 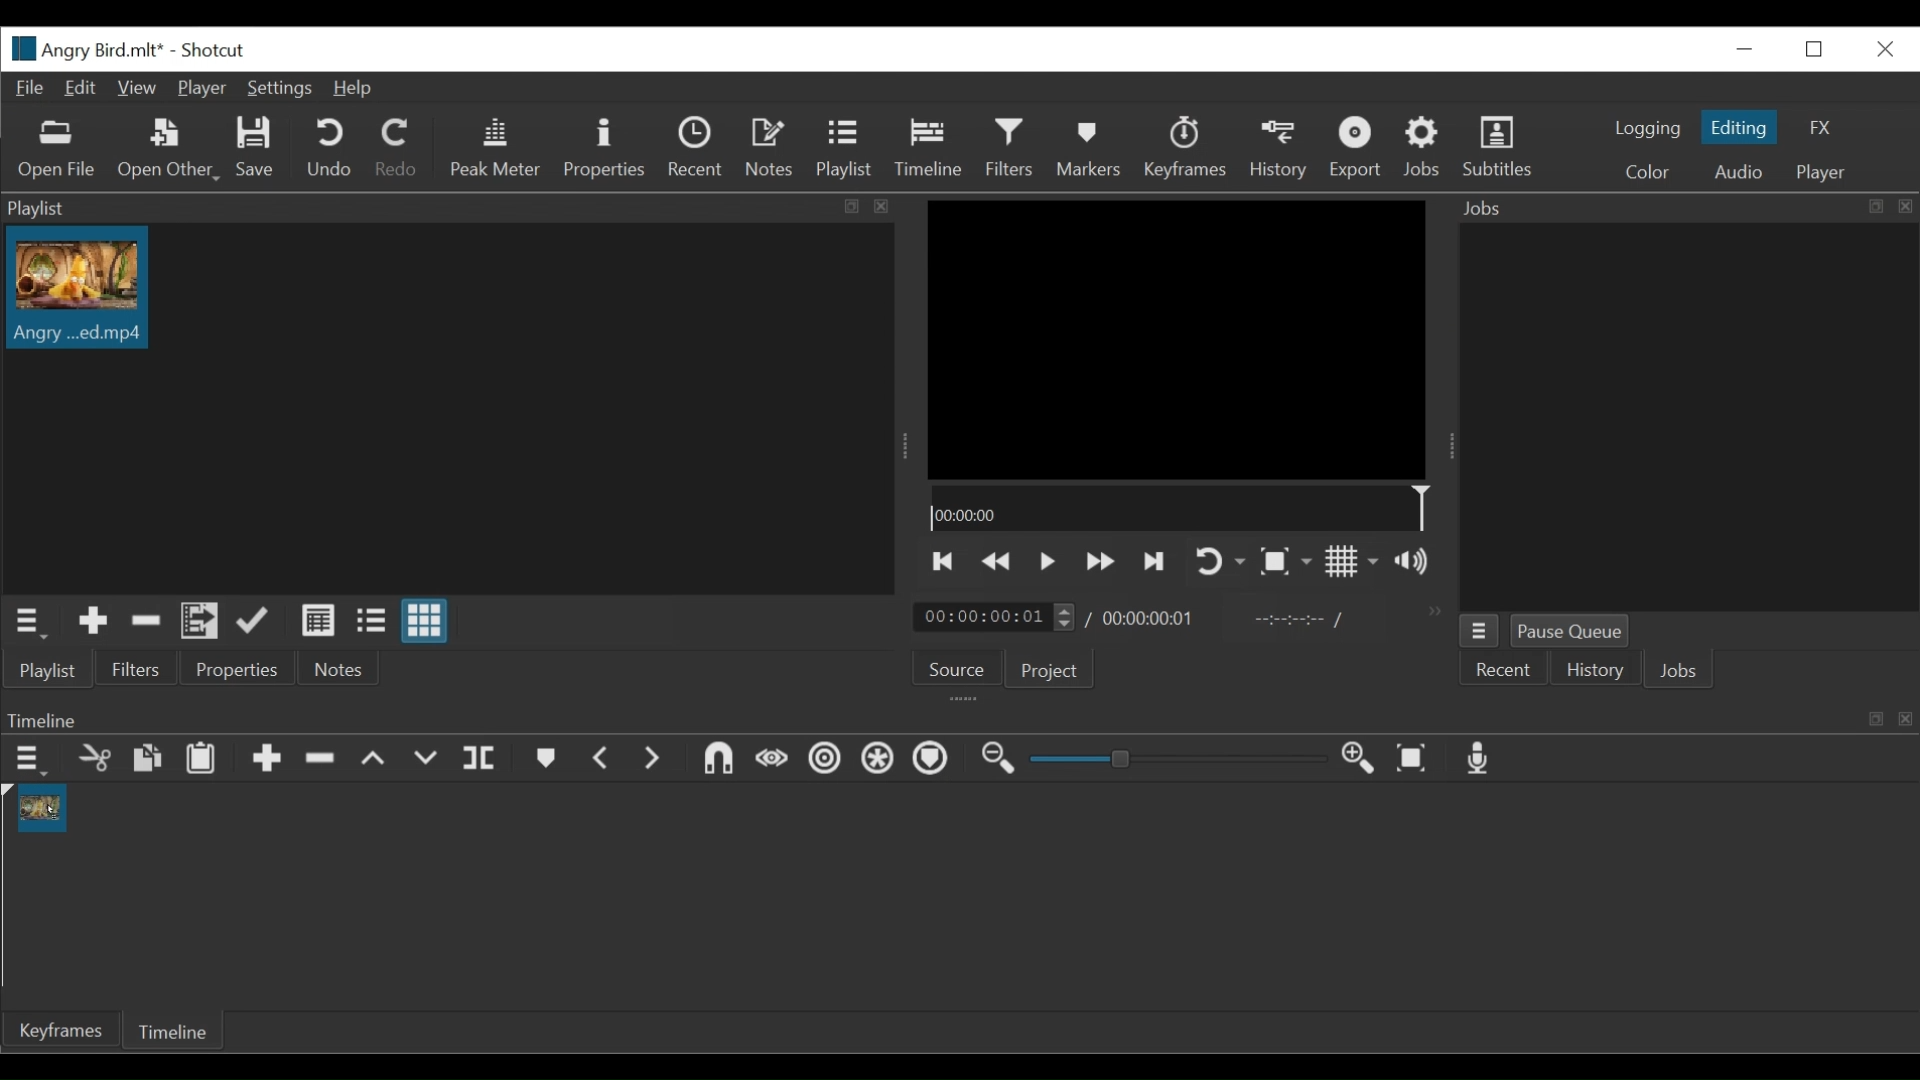 I want to click on Add the source to the playlist, so click(x=91, y=624).